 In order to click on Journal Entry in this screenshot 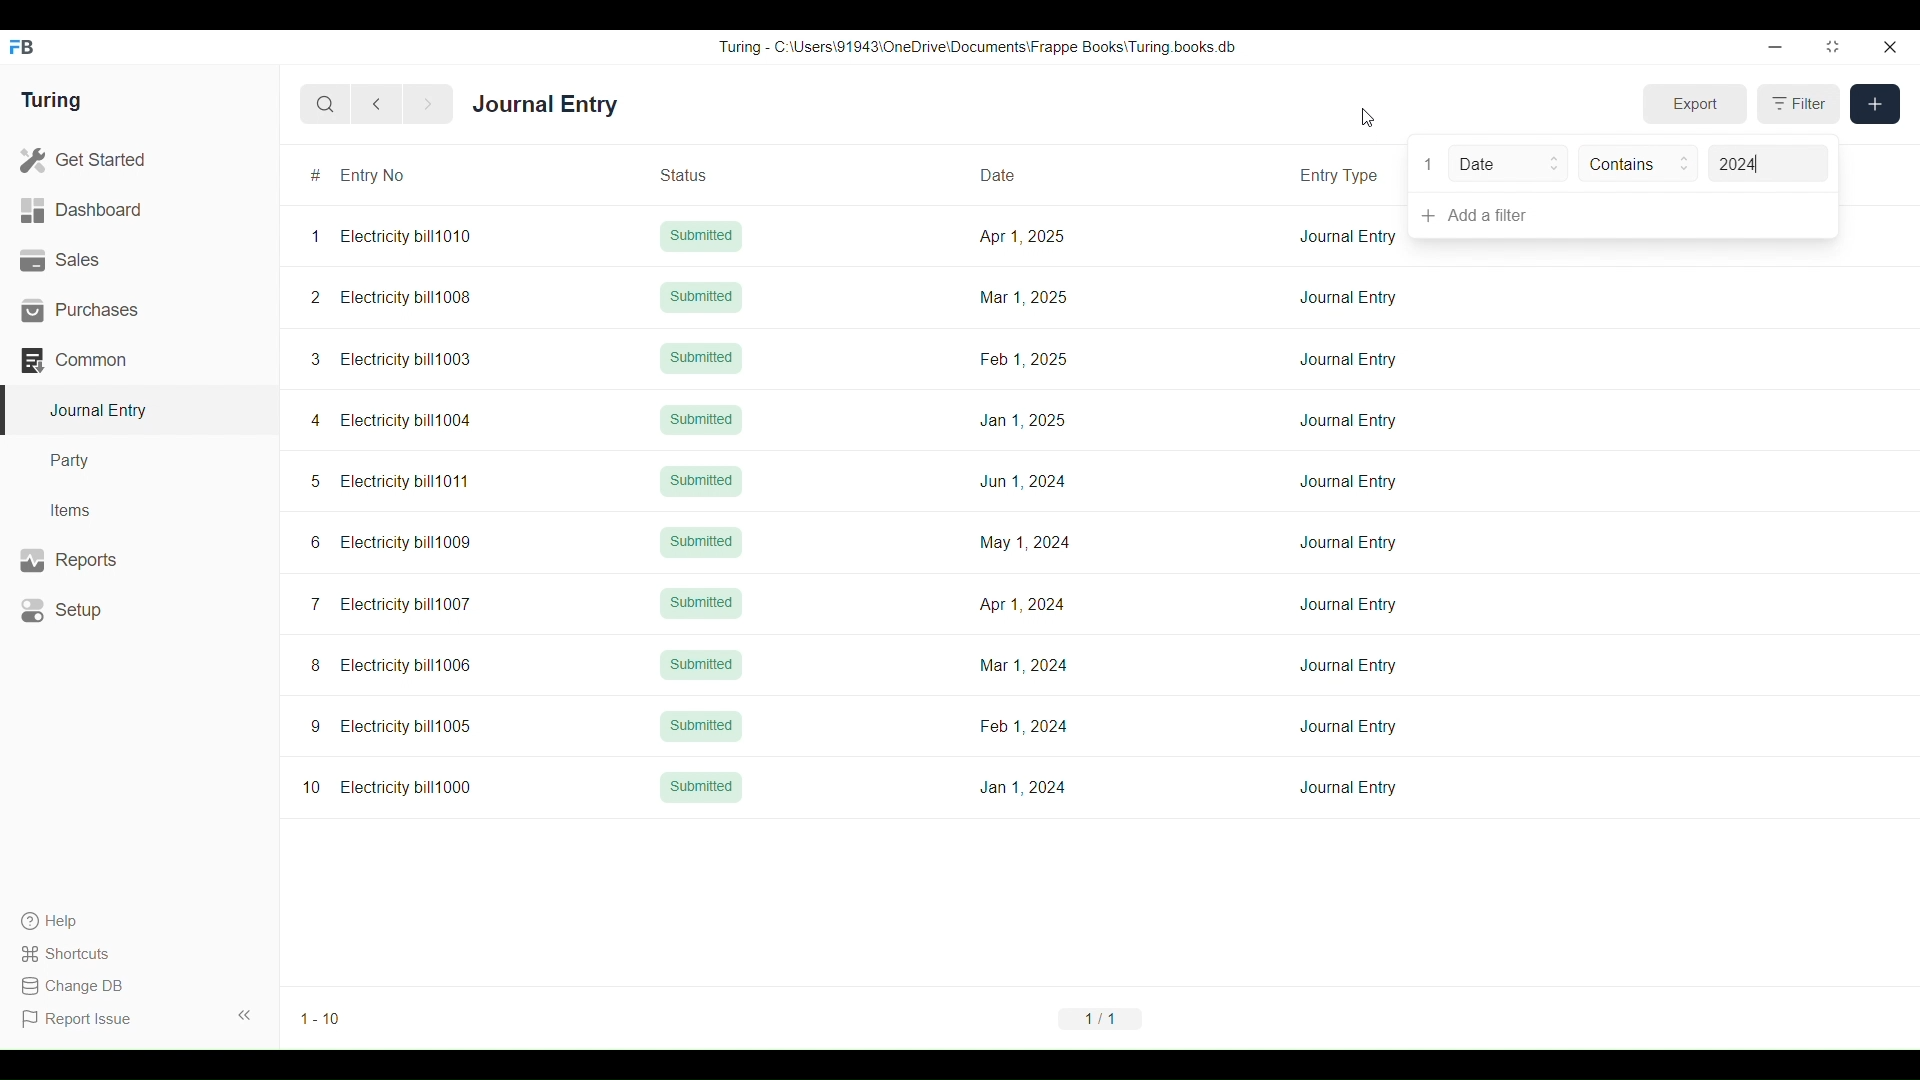, I will do `click(1350, 359)`.